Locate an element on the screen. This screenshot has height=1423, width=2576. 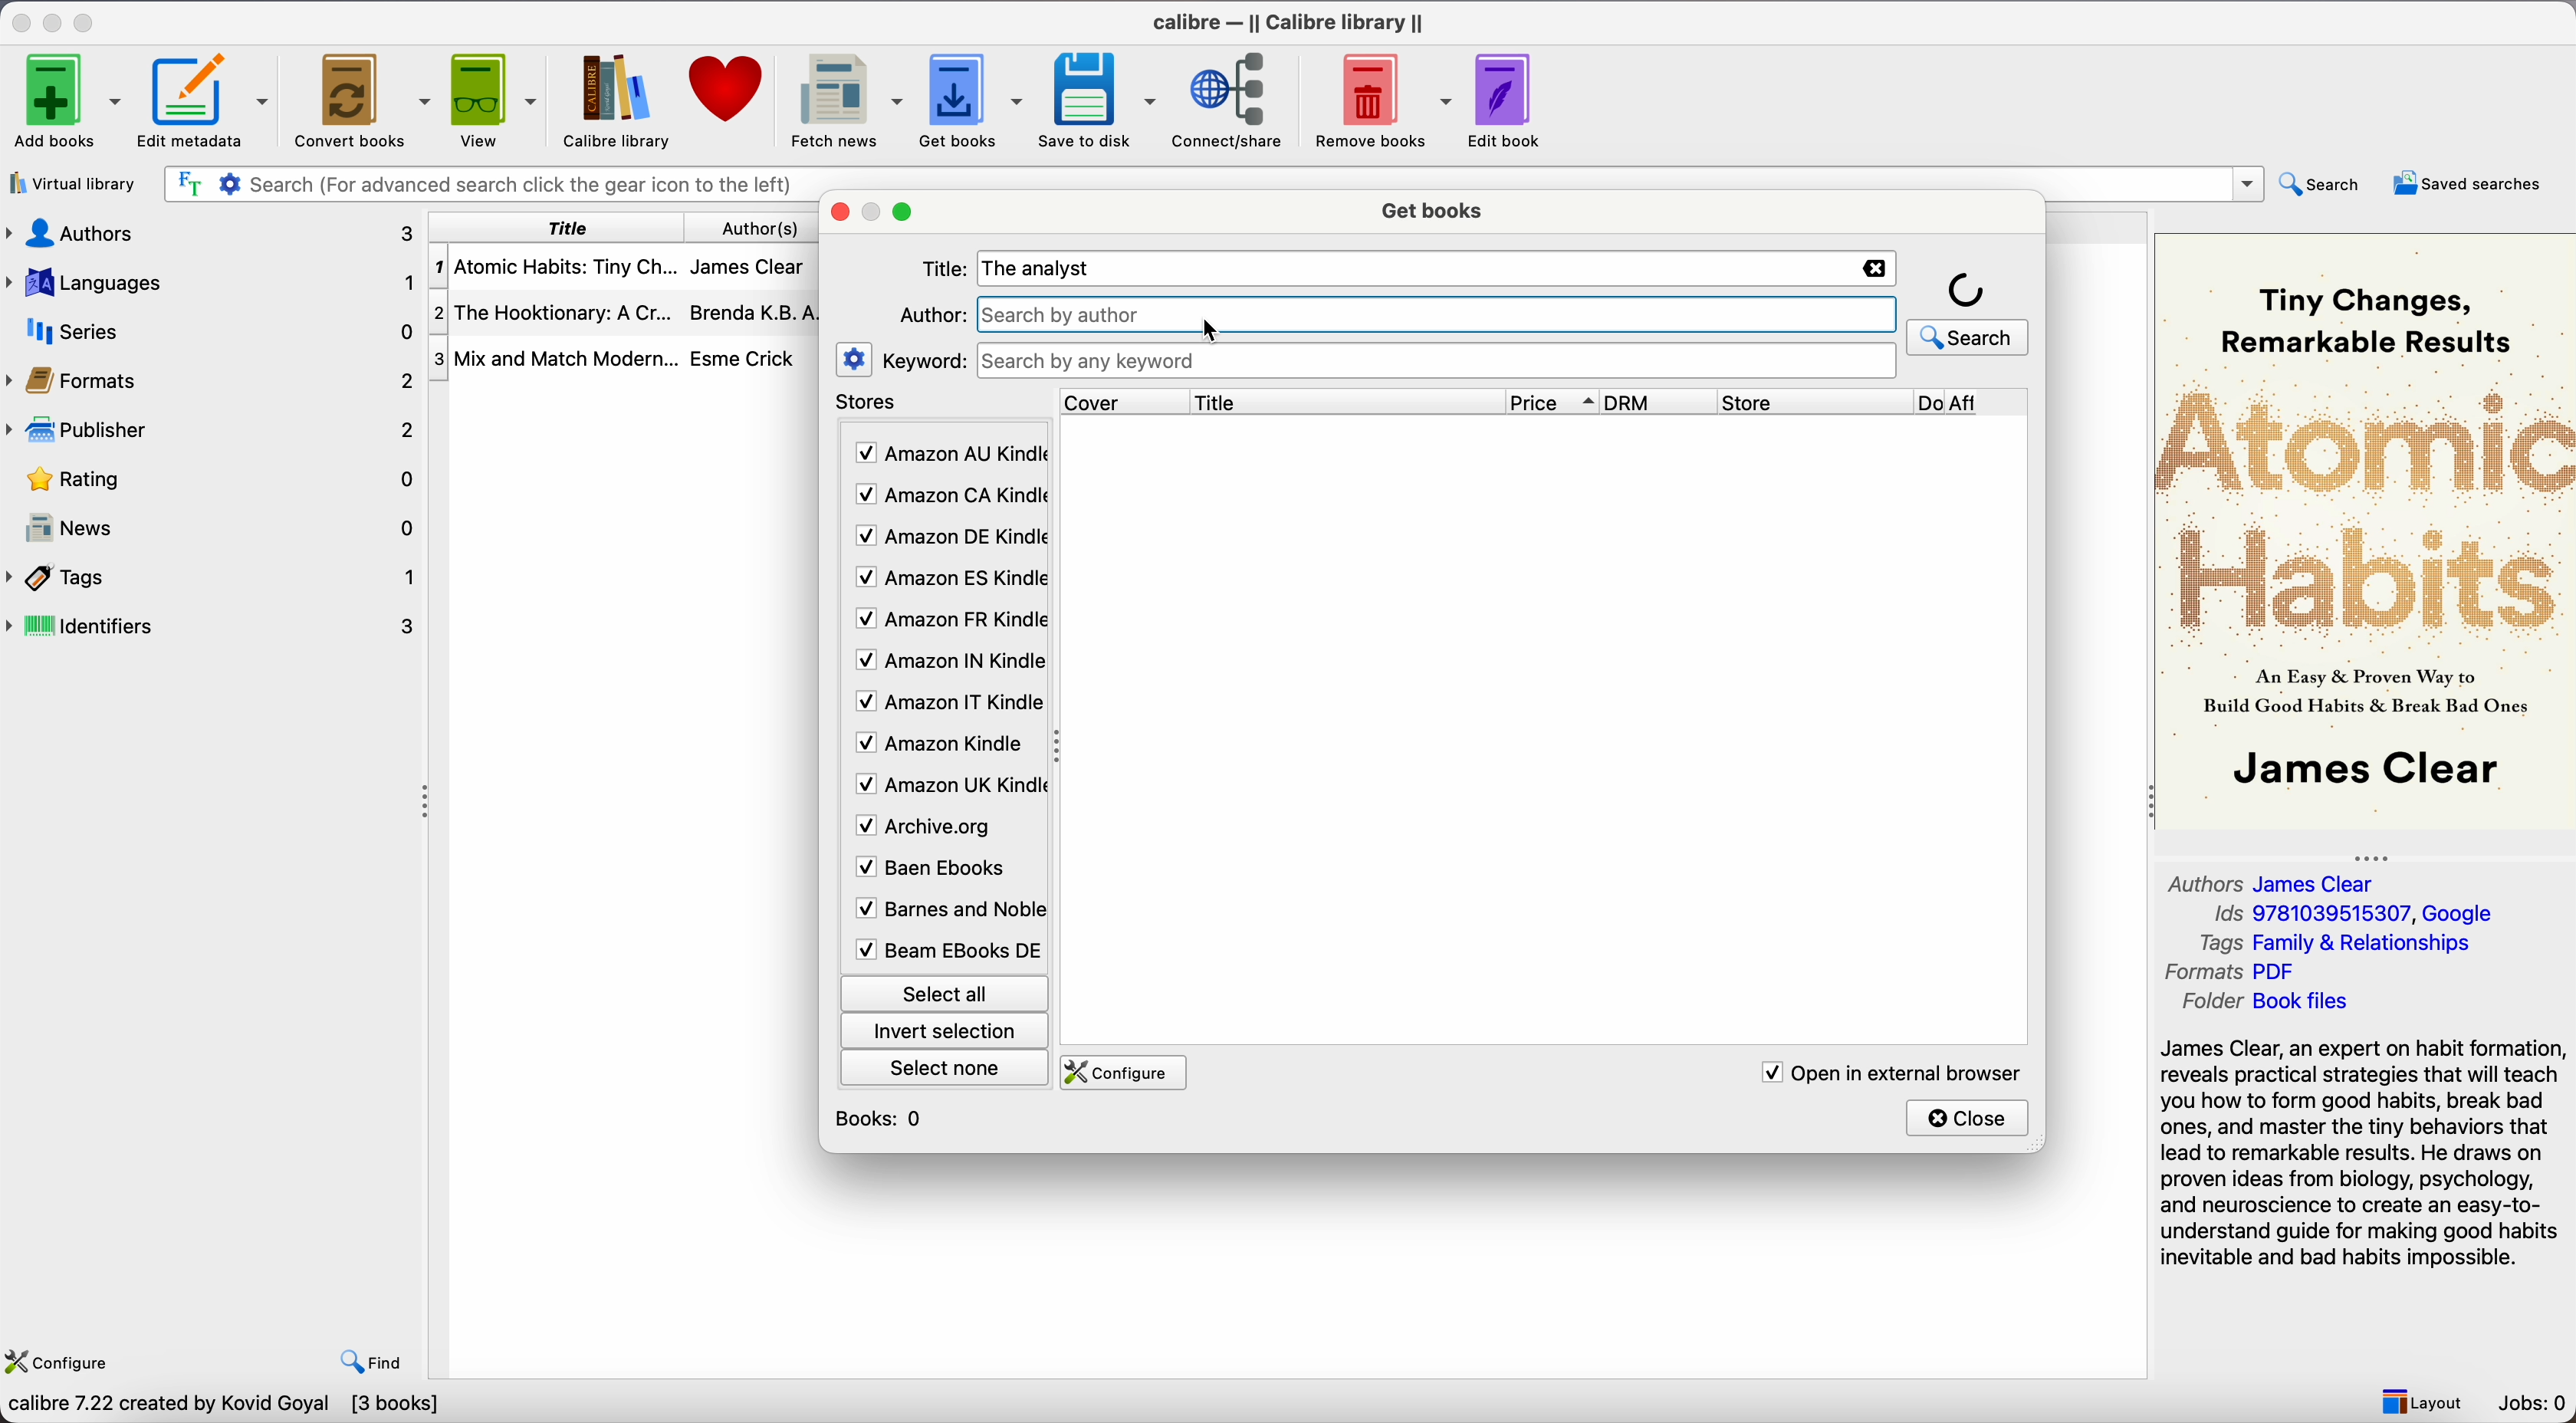
layout is located at coordinates (2421, 1402).